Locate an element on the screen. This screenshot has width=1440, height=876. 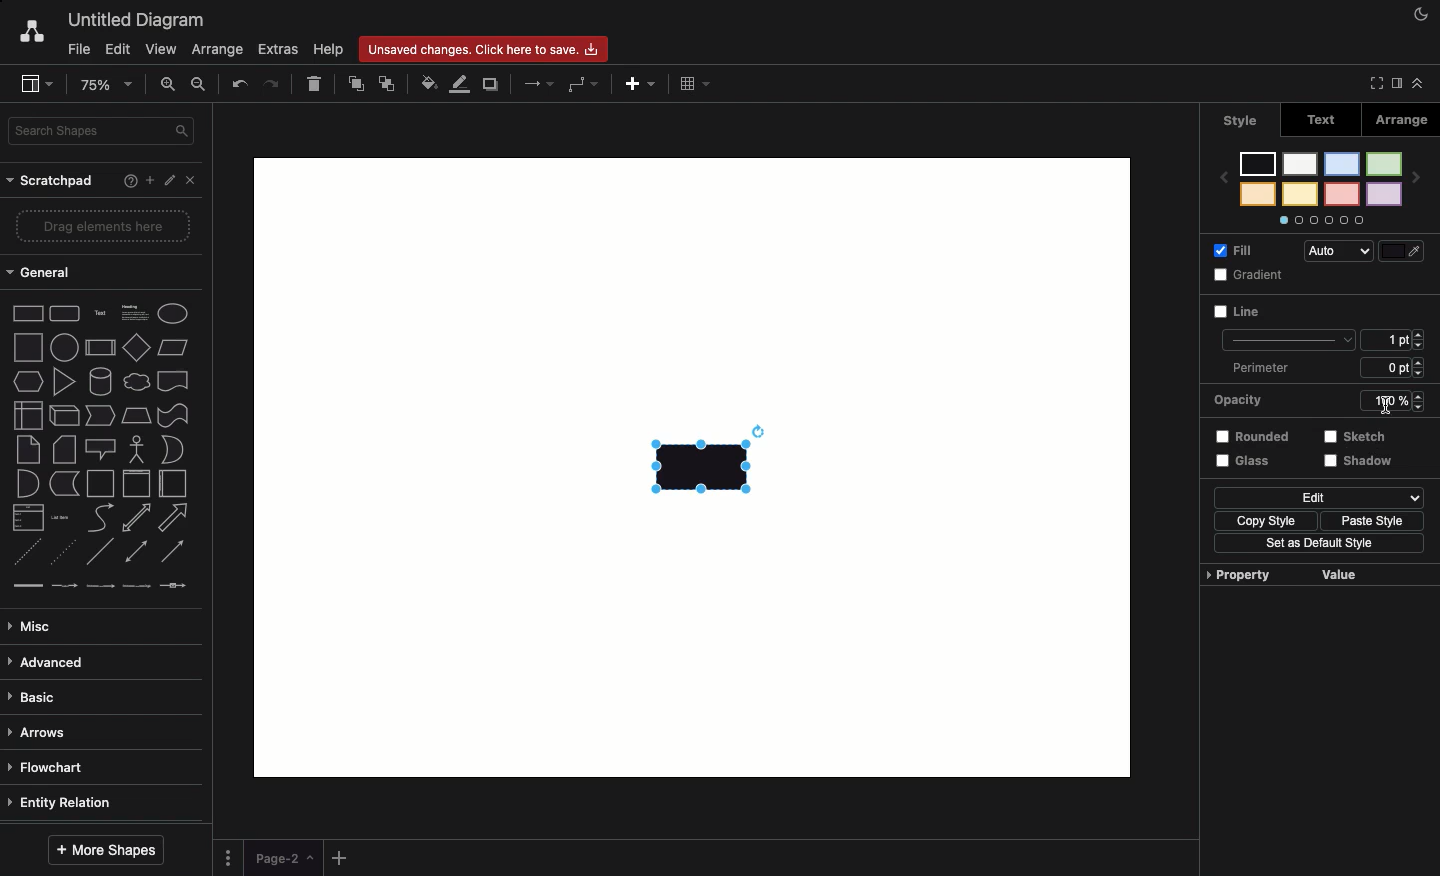
connector with label is located at coordinates (65, 585).